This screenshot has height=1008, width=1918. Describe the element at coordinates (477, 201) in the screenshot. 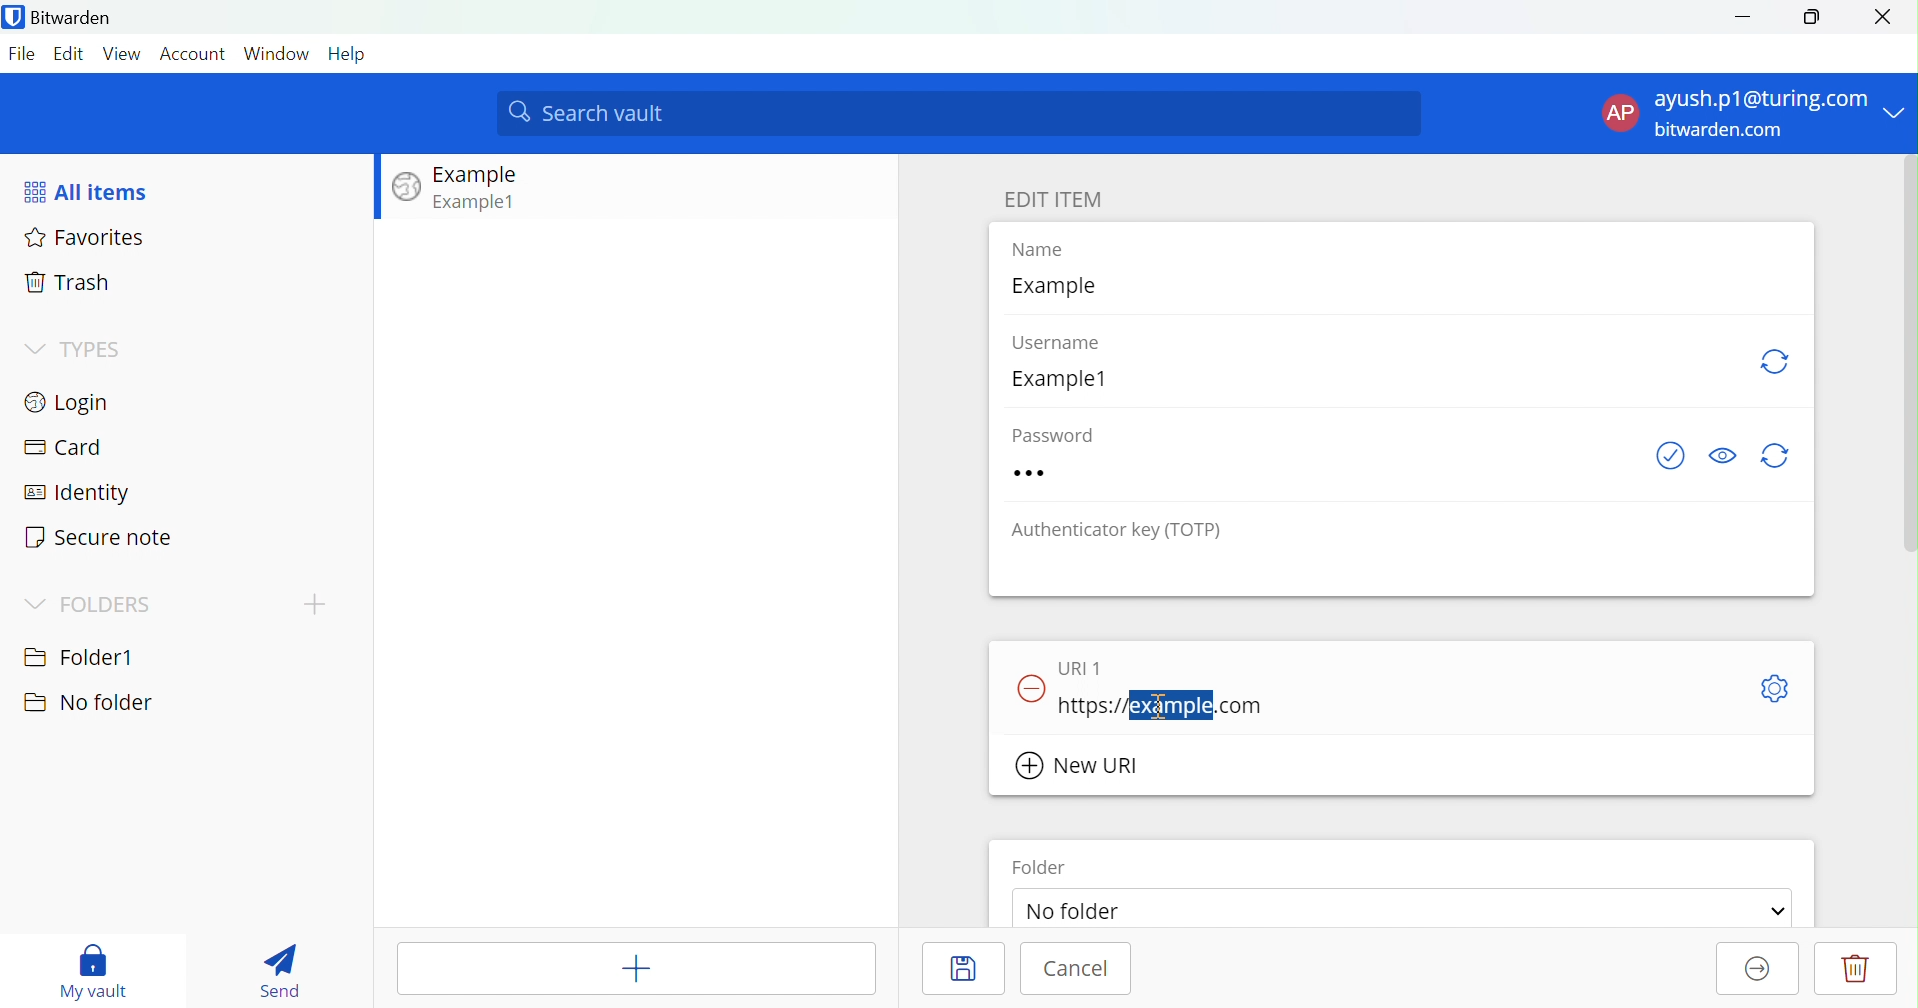

I see `Example1` at that location.